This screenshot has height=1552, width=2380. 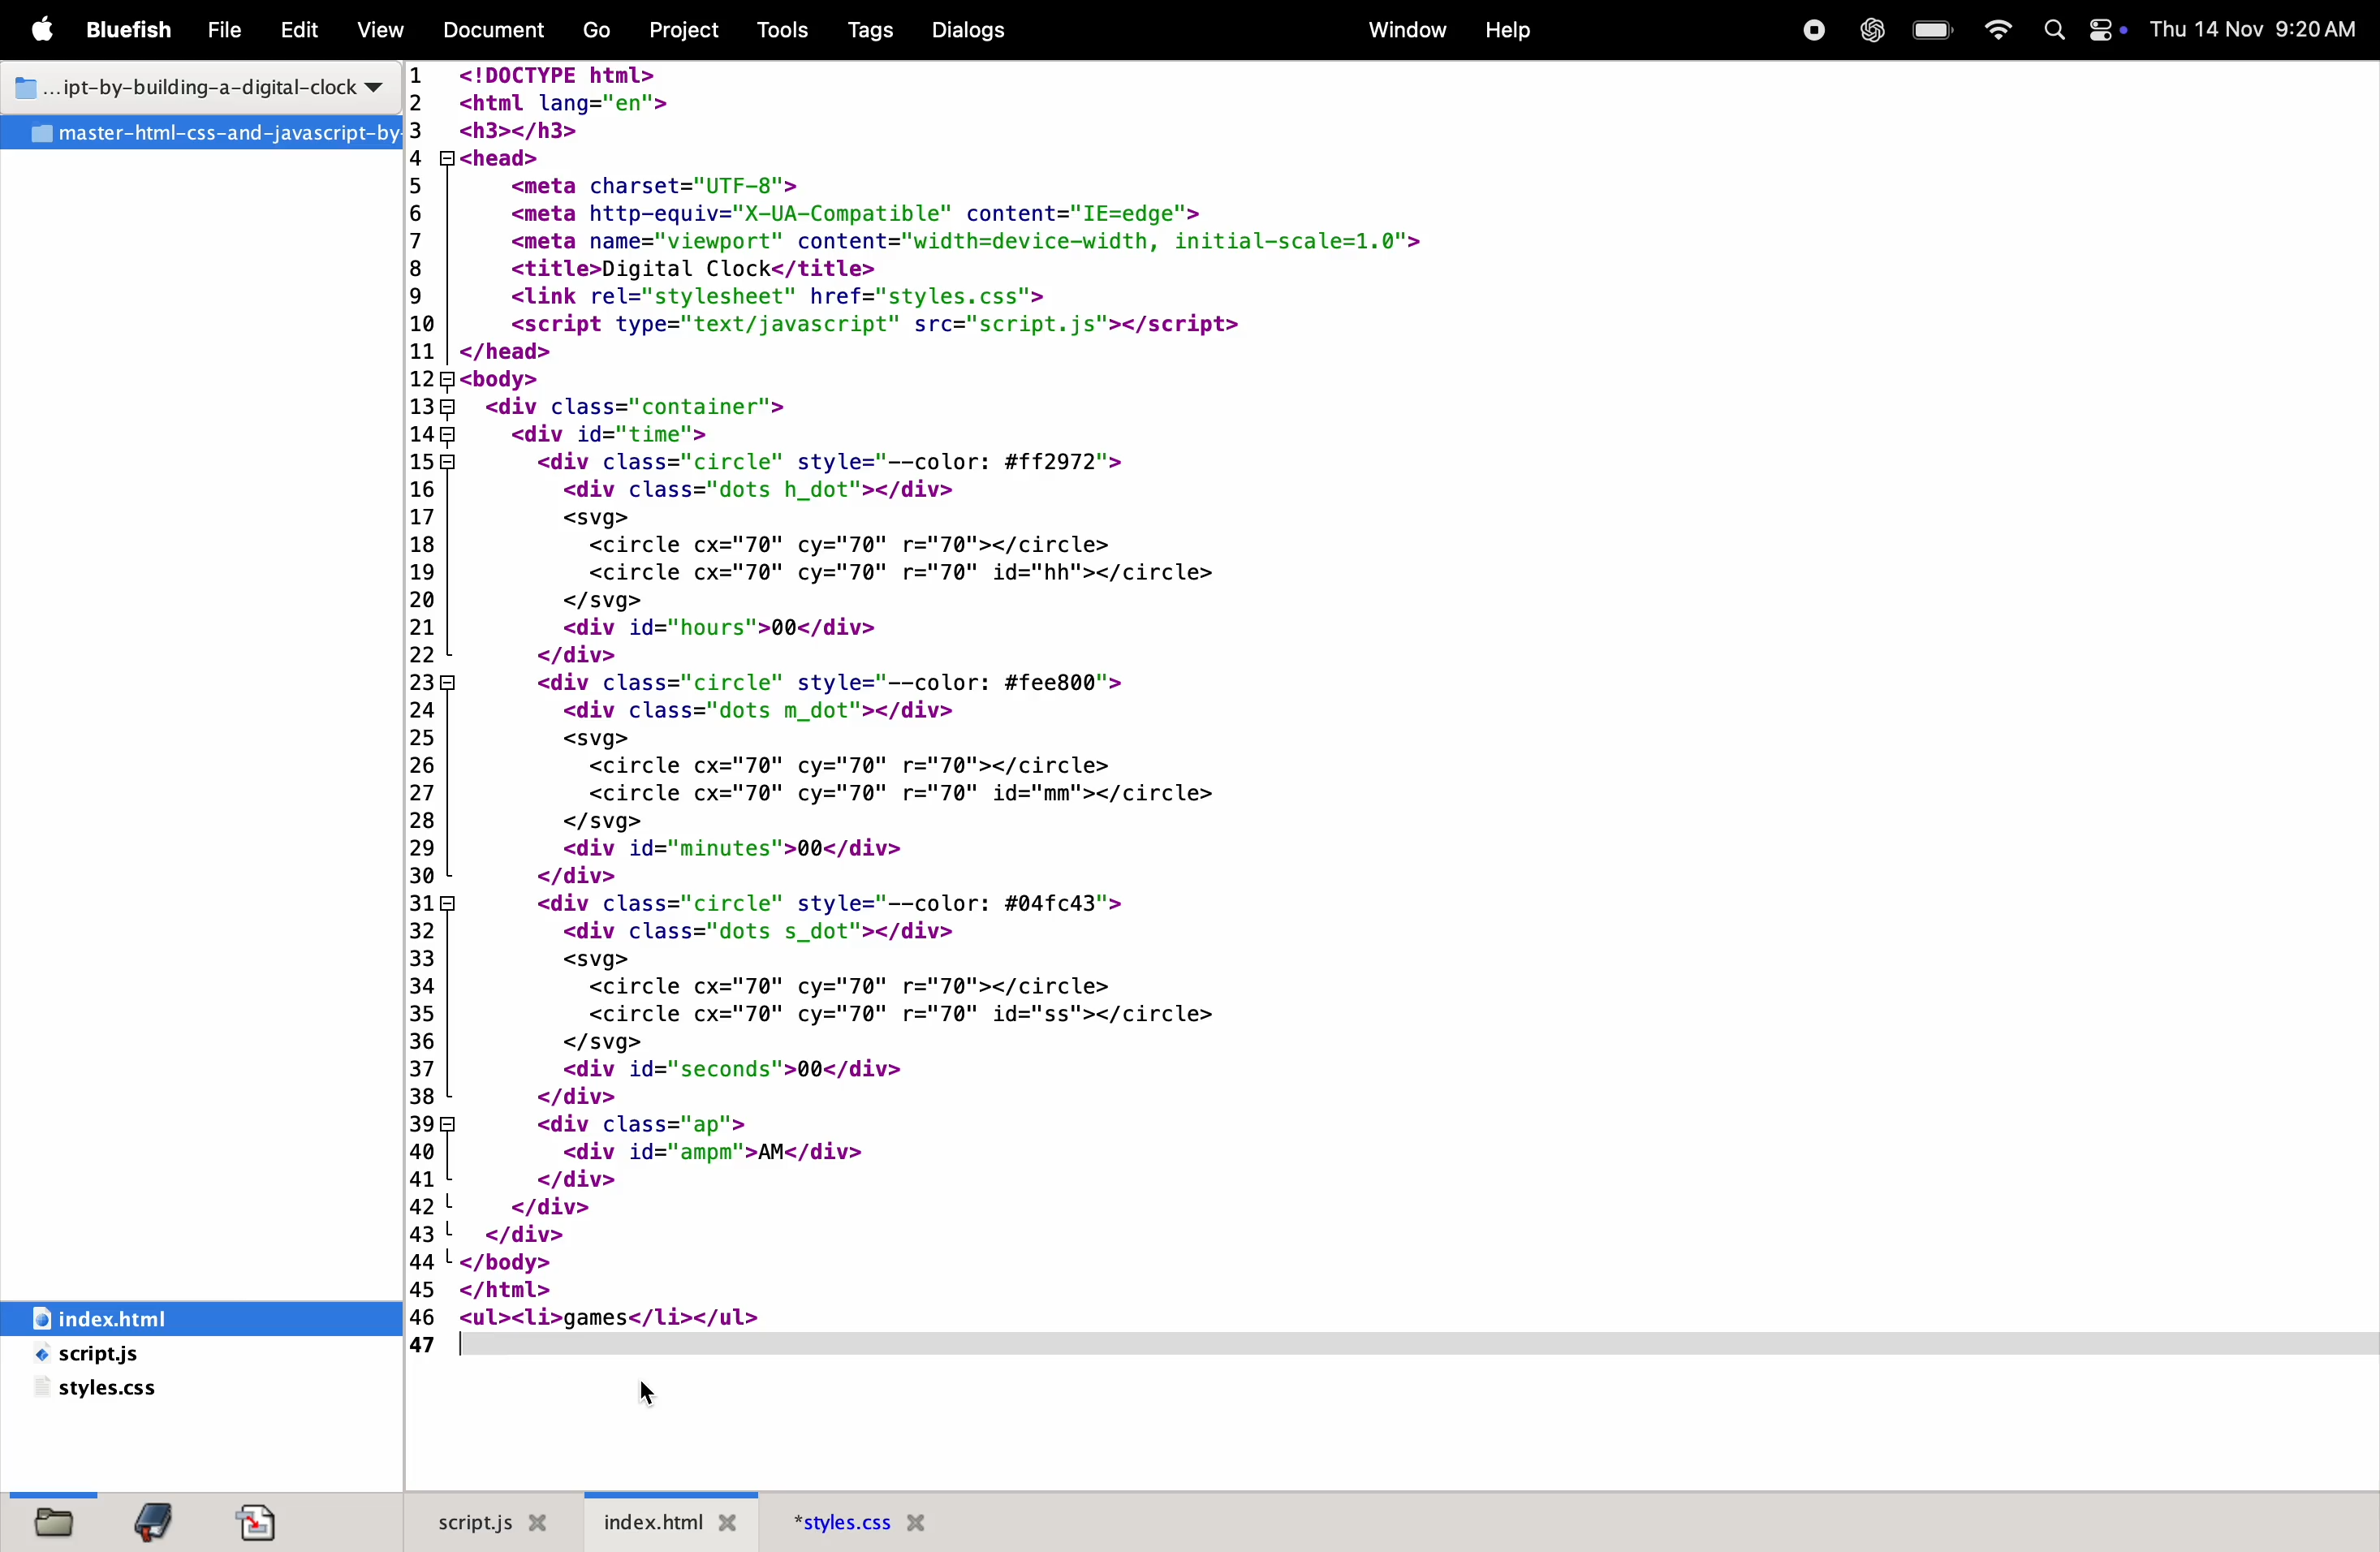 What do you see at coordinates (654, 1389) in the screenshot?
I see `cursor` at bounding box center [654, 1389].